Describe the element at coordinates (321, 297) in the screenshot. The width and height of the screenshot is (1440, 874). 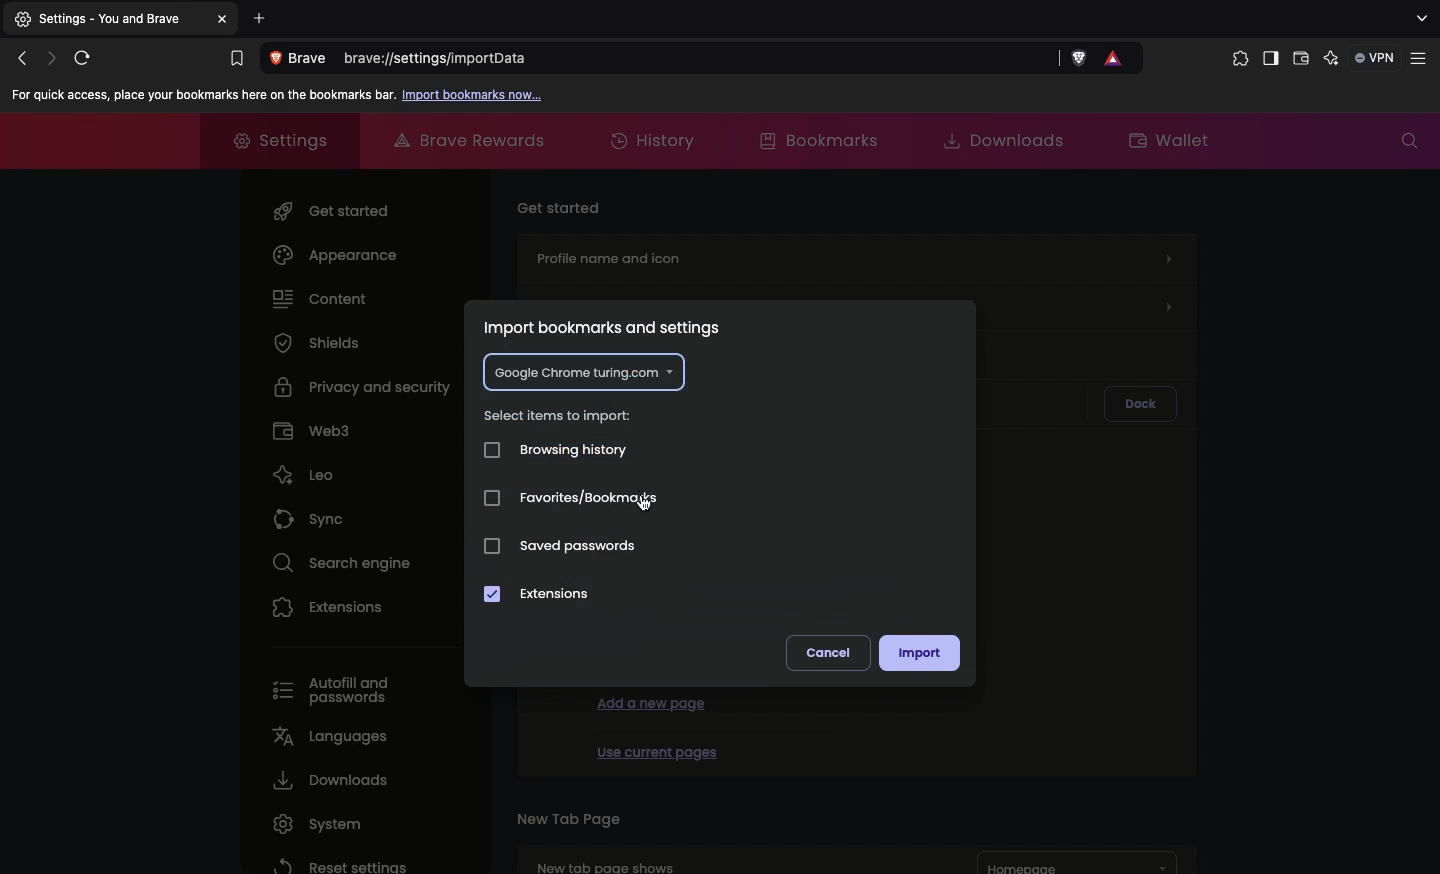
I see `Content` at that location.